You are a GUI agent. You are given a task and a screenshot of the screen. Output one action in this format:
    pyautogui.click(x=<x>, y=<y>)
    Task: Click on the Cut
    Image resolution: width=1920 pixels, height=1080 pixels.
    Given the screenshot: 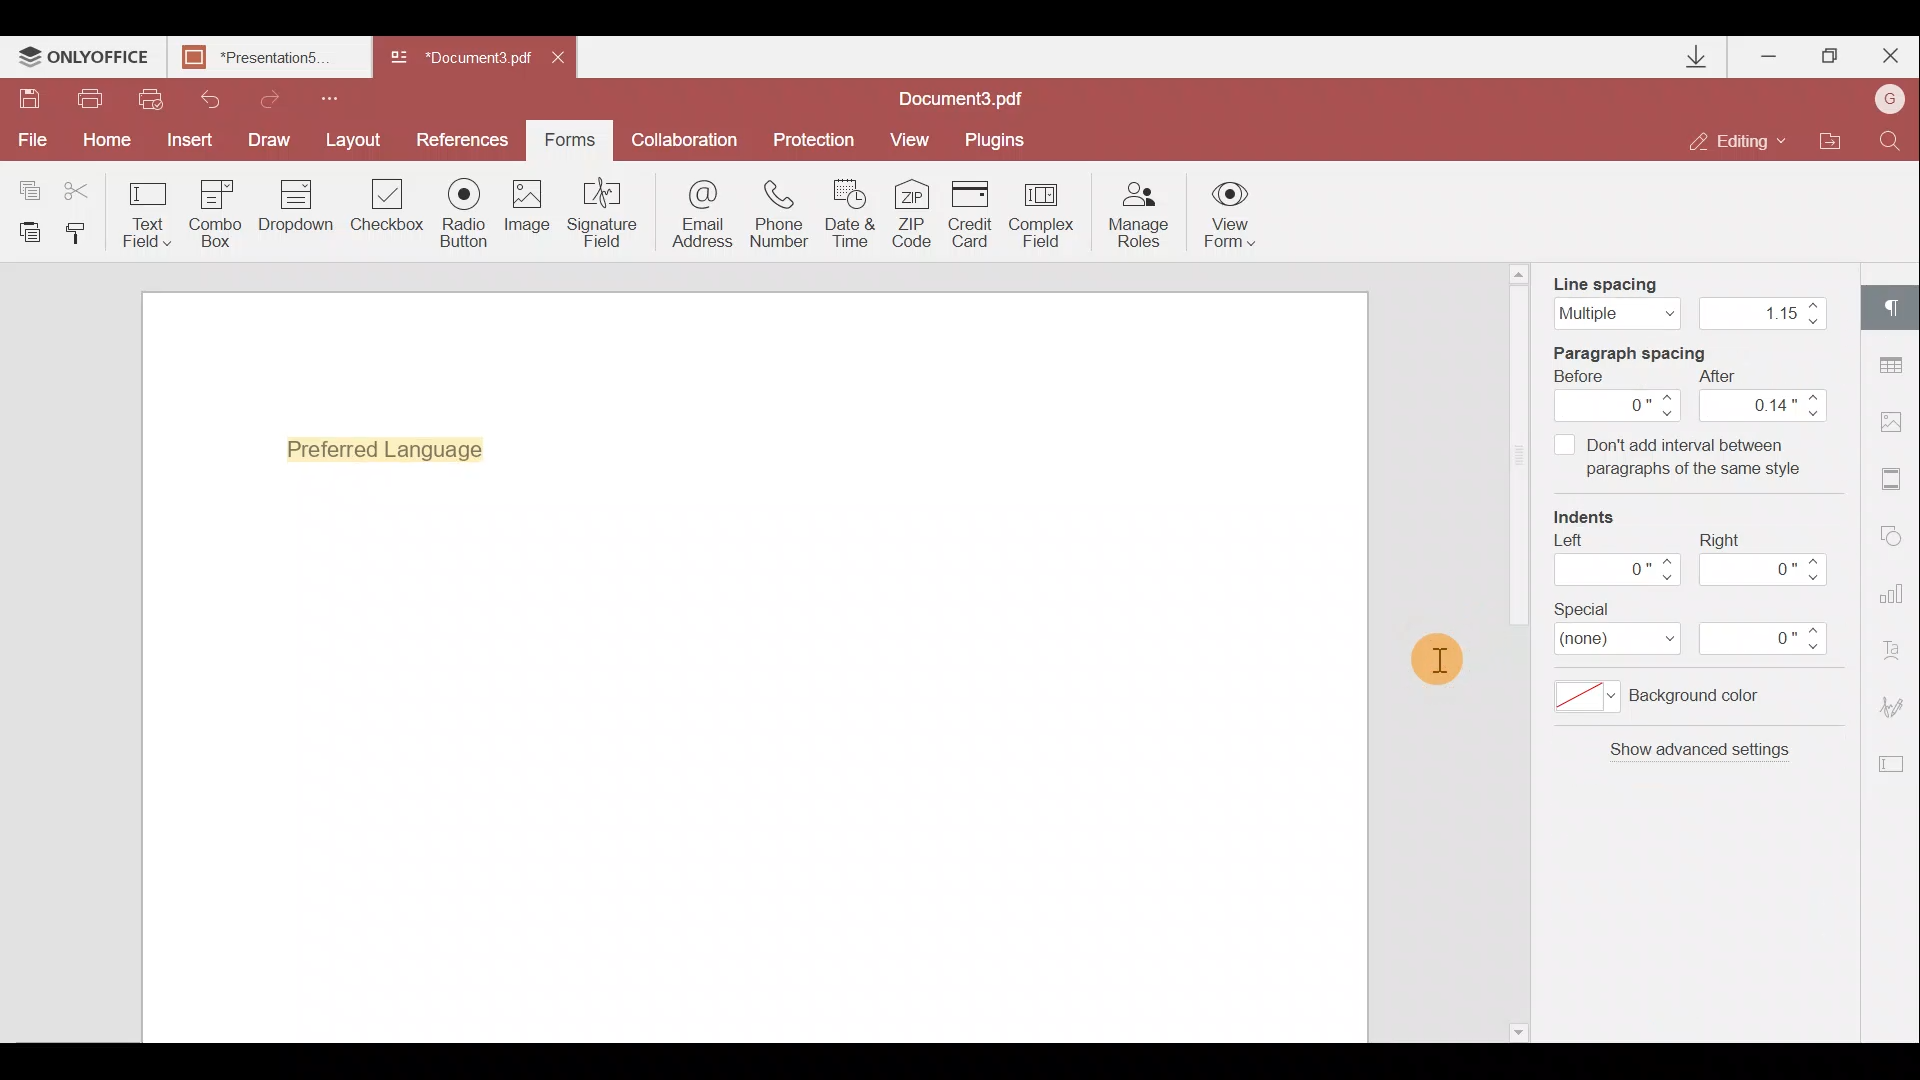 What is the action you would take?
    pyautogui.click(x=89, y=187)
    